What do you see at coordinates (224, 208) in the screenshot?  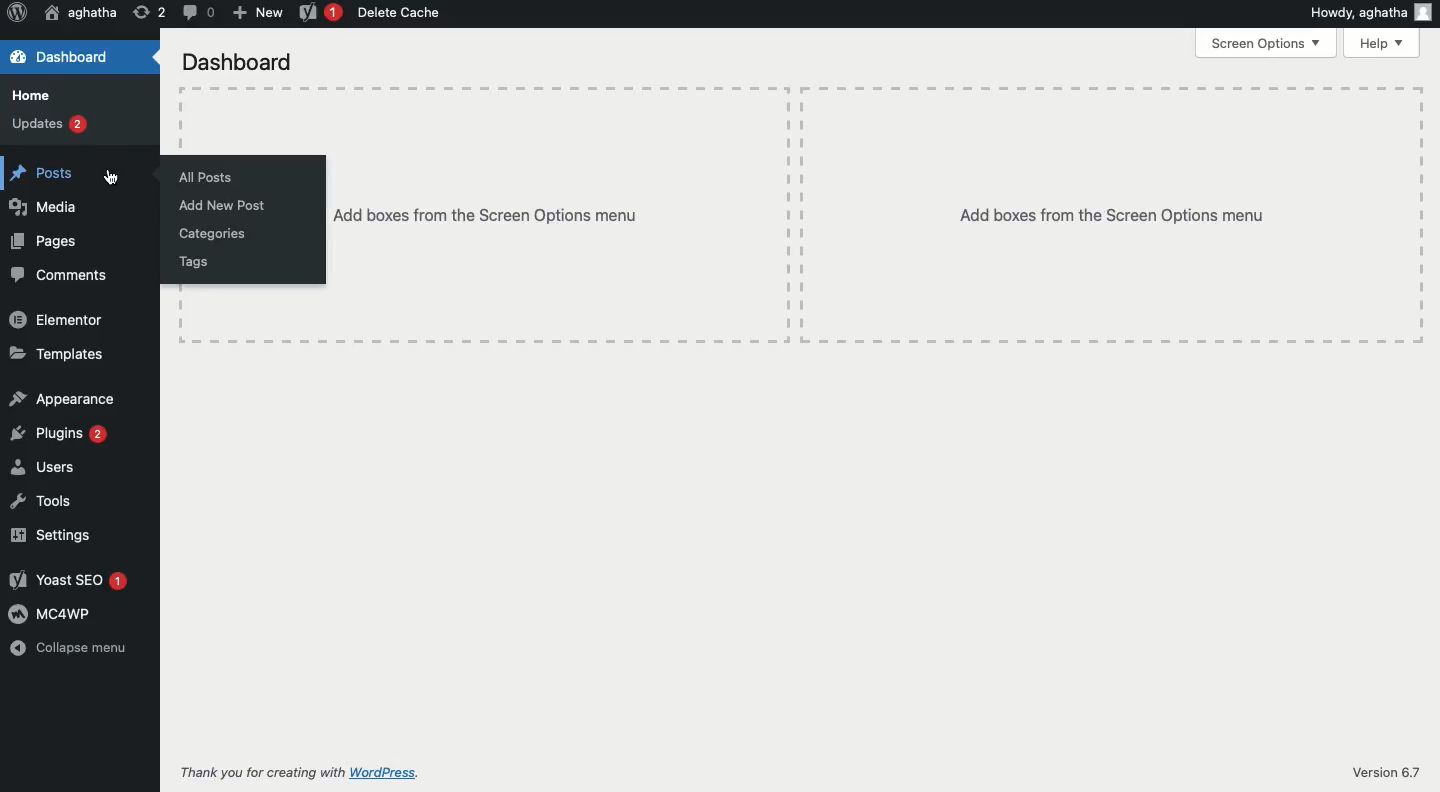 I see `Add new post` at bounding box center [224, 208].